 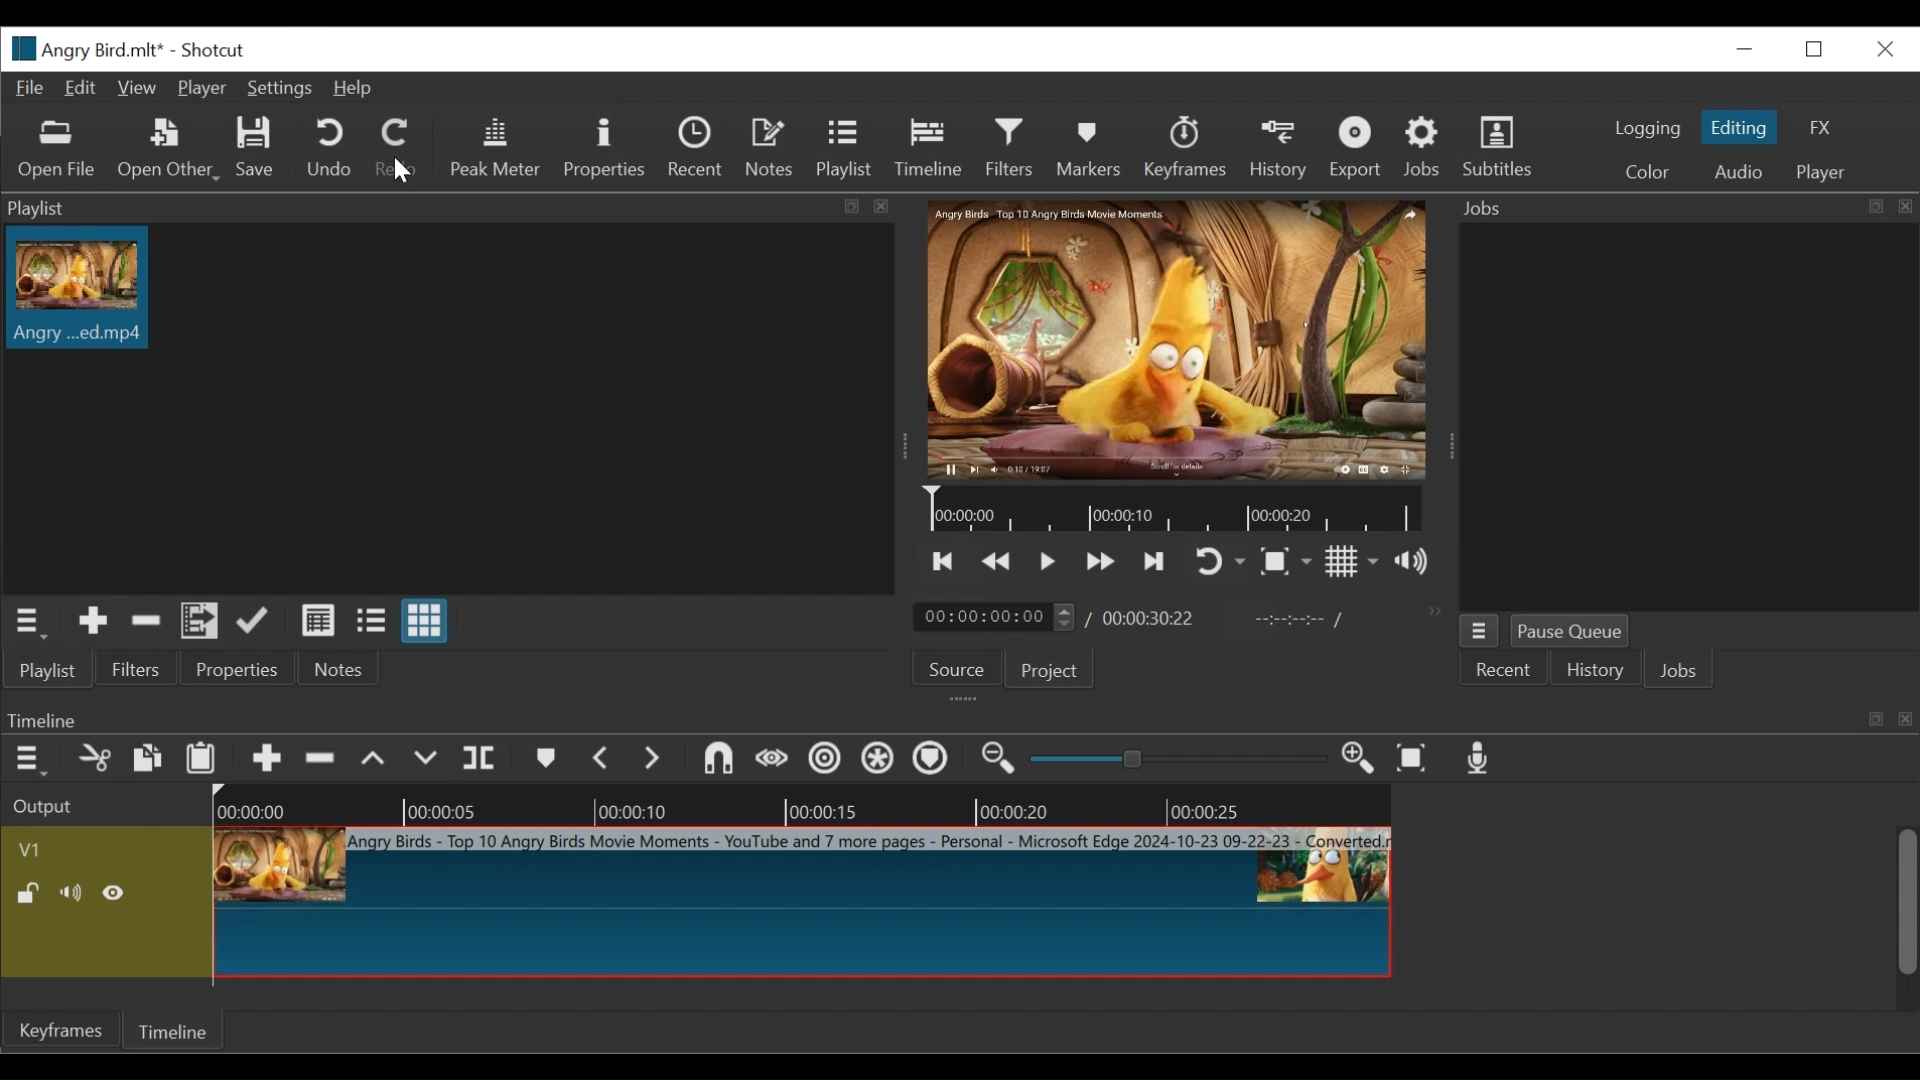 I want to click on Play quickly forward, so click(x=997, y=560).